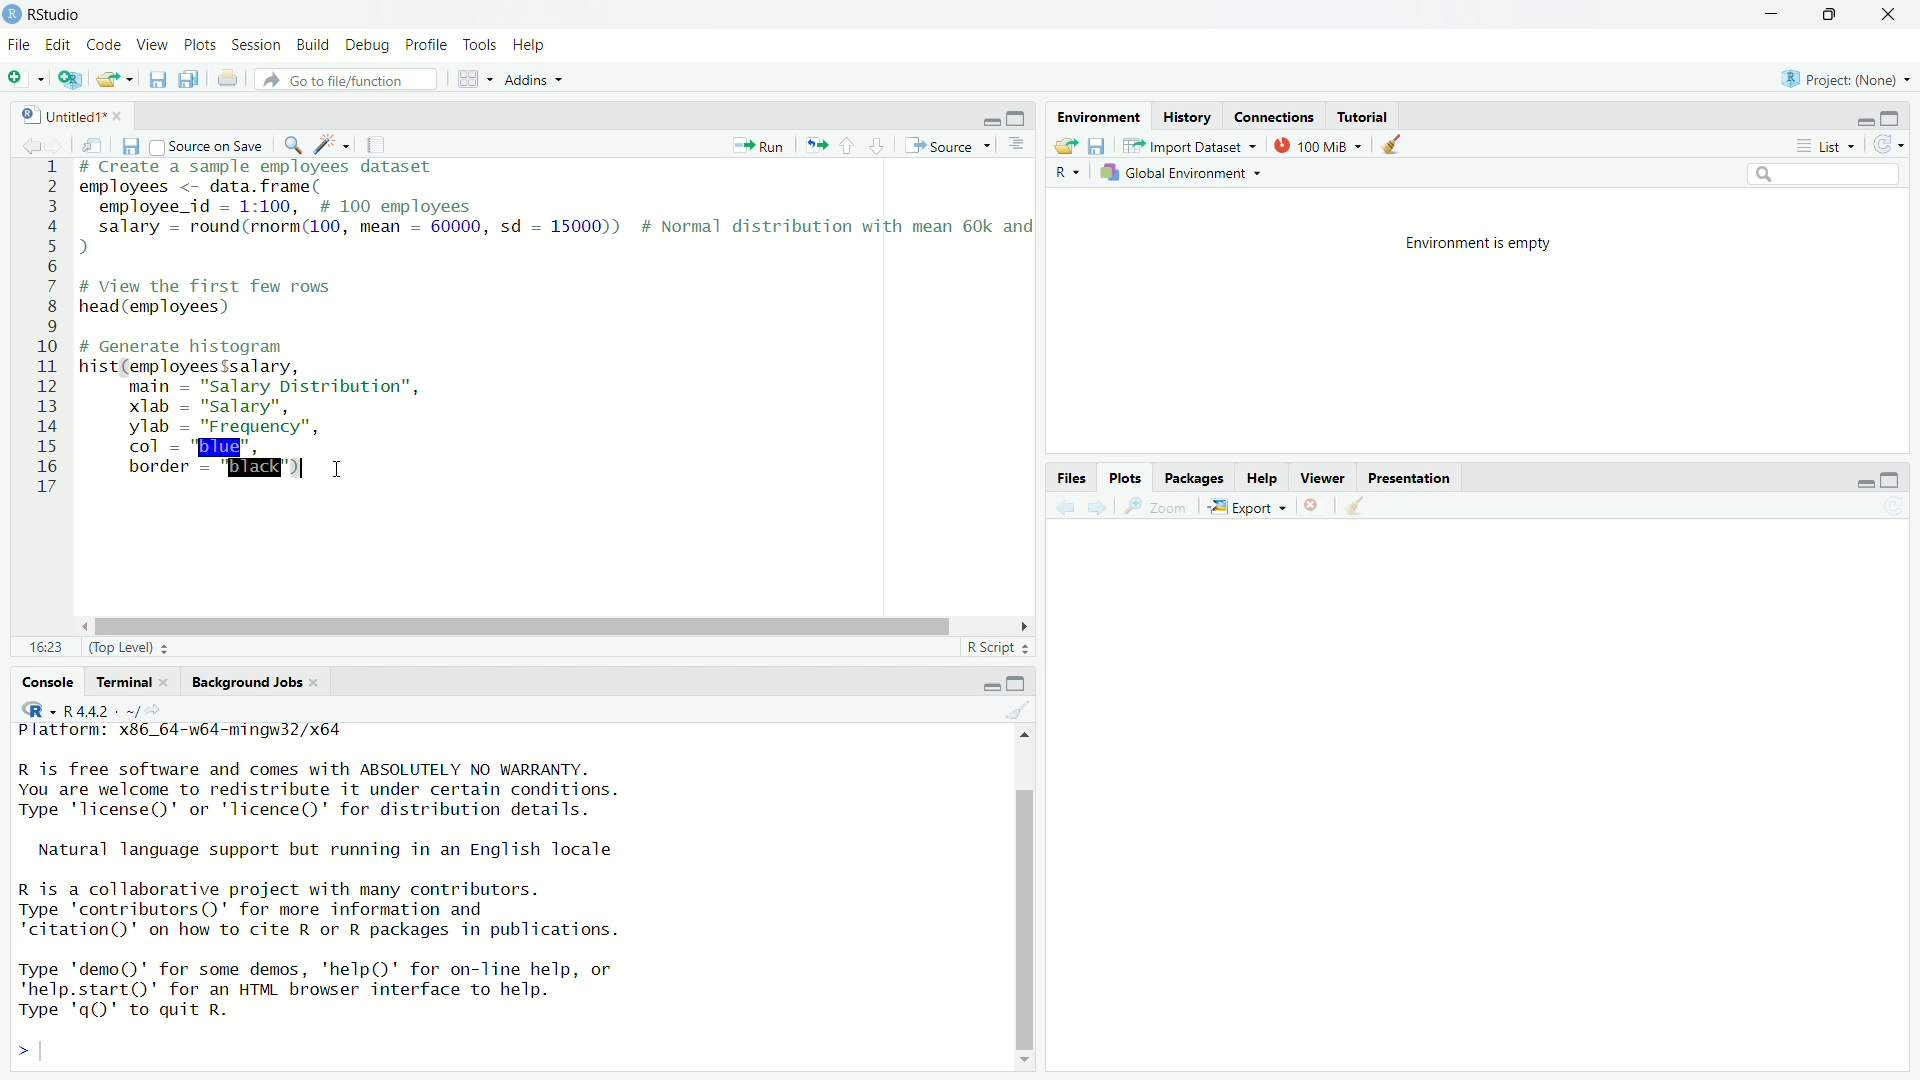  I want to click on Export, so click(1246, 506).